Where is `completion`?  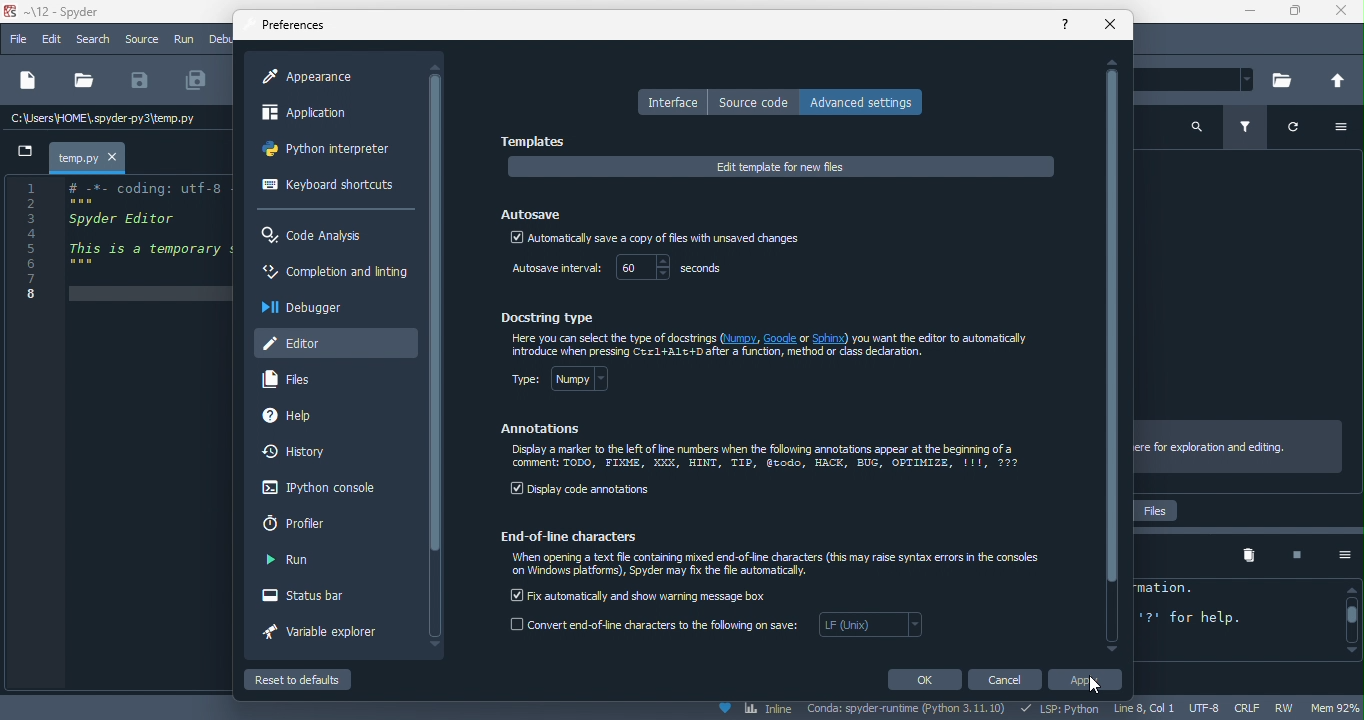
completion is located at coordinates (334, 275).